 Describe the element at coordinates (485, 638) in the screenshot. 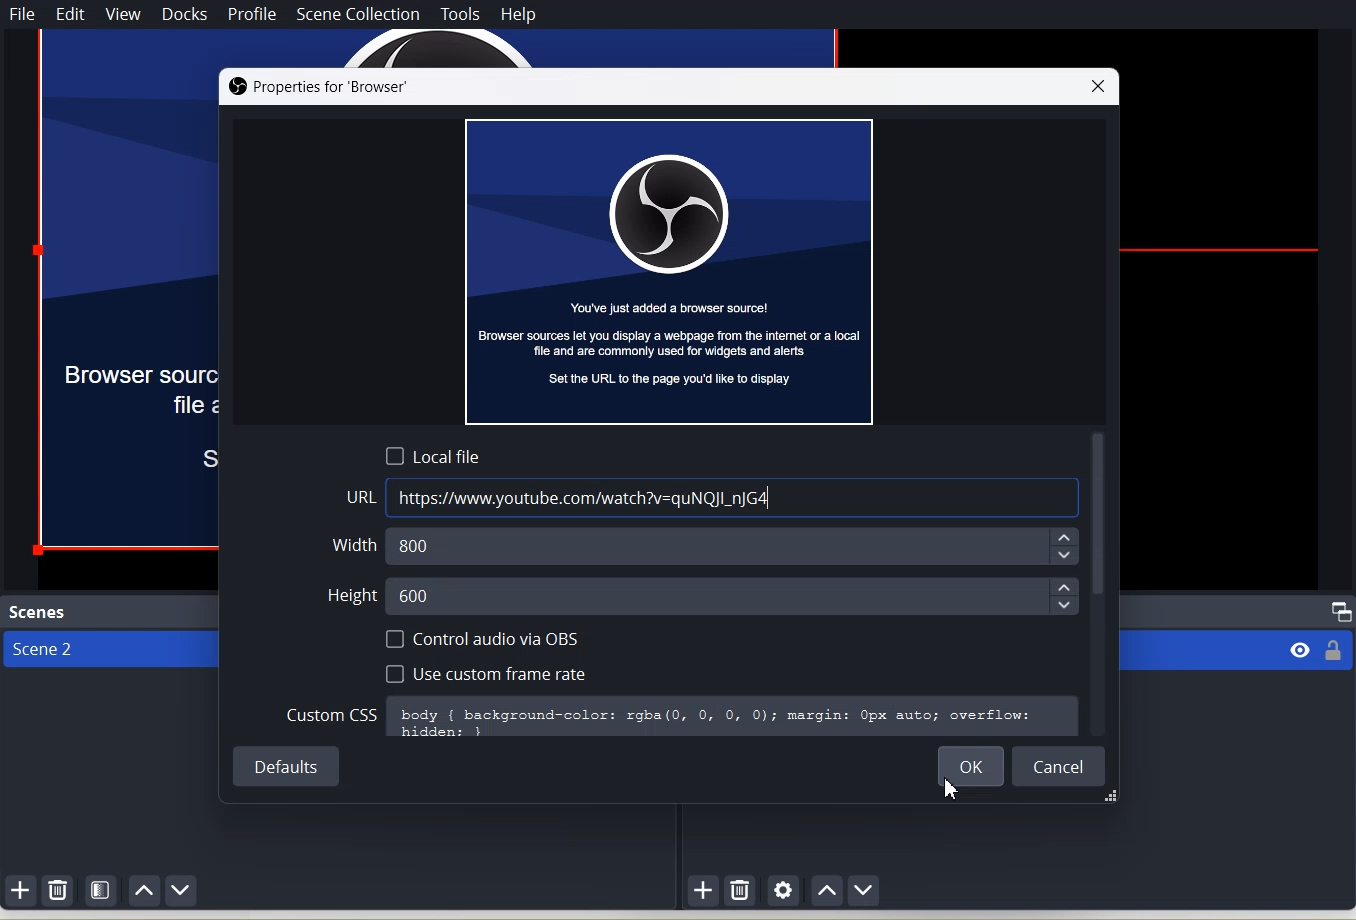

I see `Control audio via OBS` at that location.